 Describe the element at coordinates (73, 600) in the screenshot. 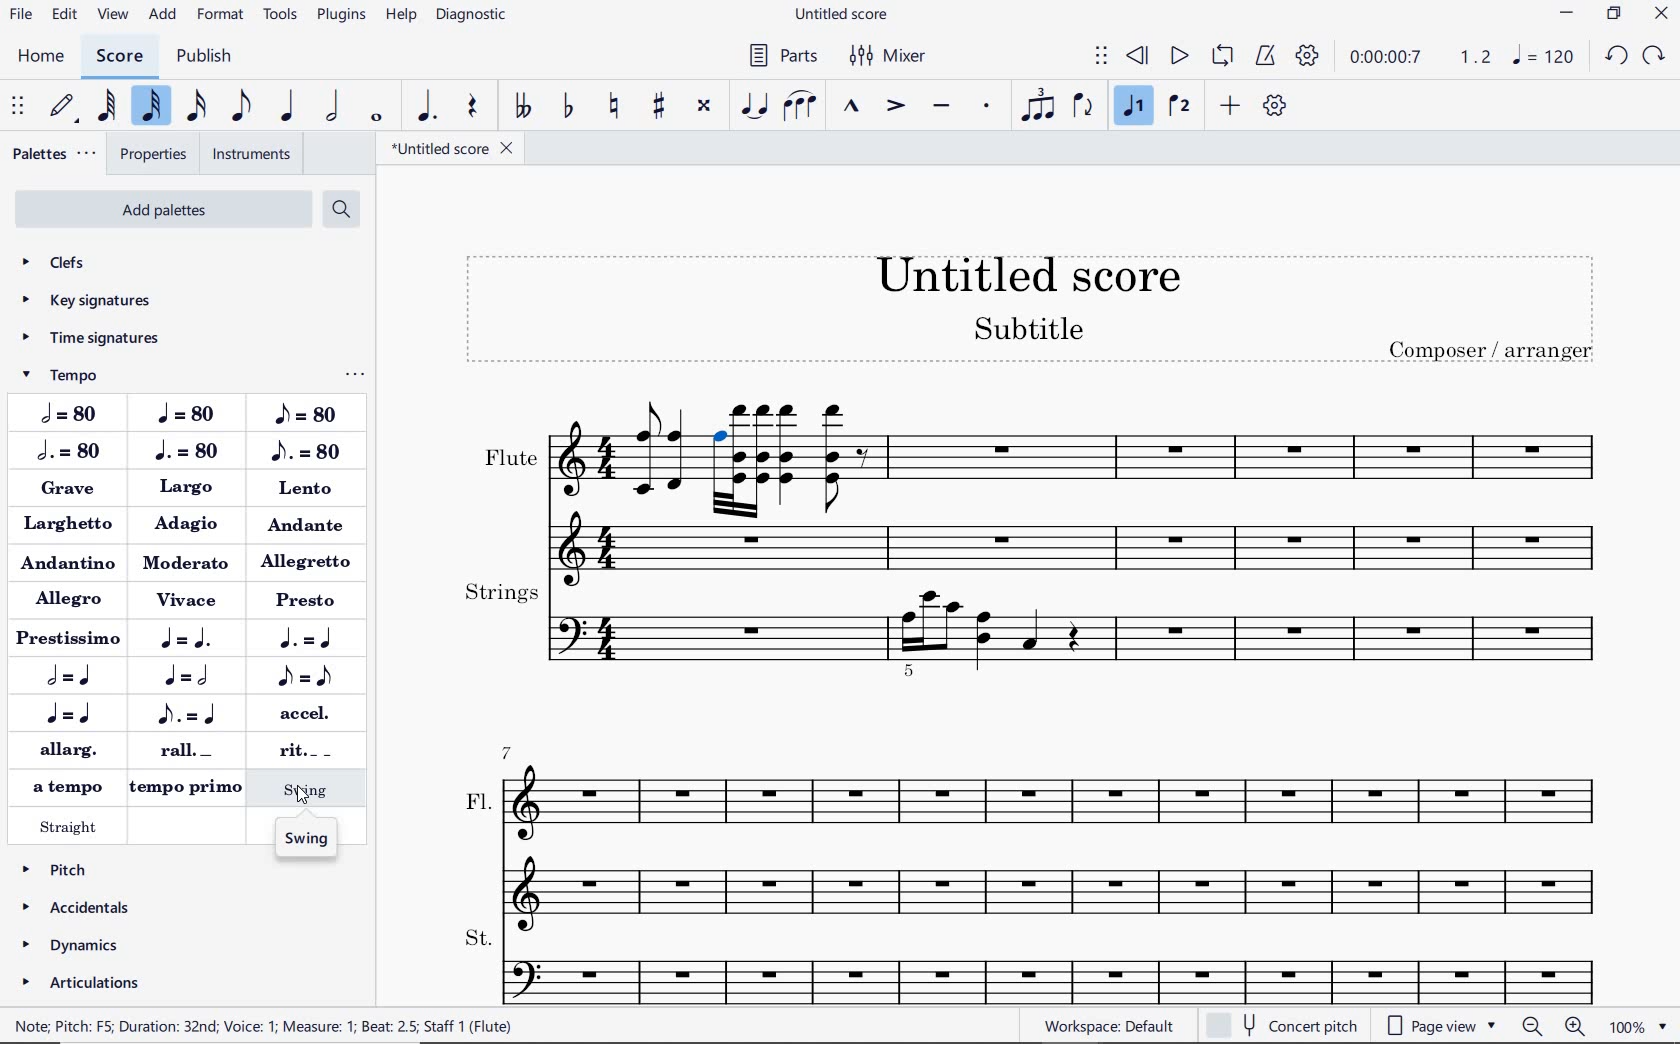

I see `ALLEGRO` at that location.